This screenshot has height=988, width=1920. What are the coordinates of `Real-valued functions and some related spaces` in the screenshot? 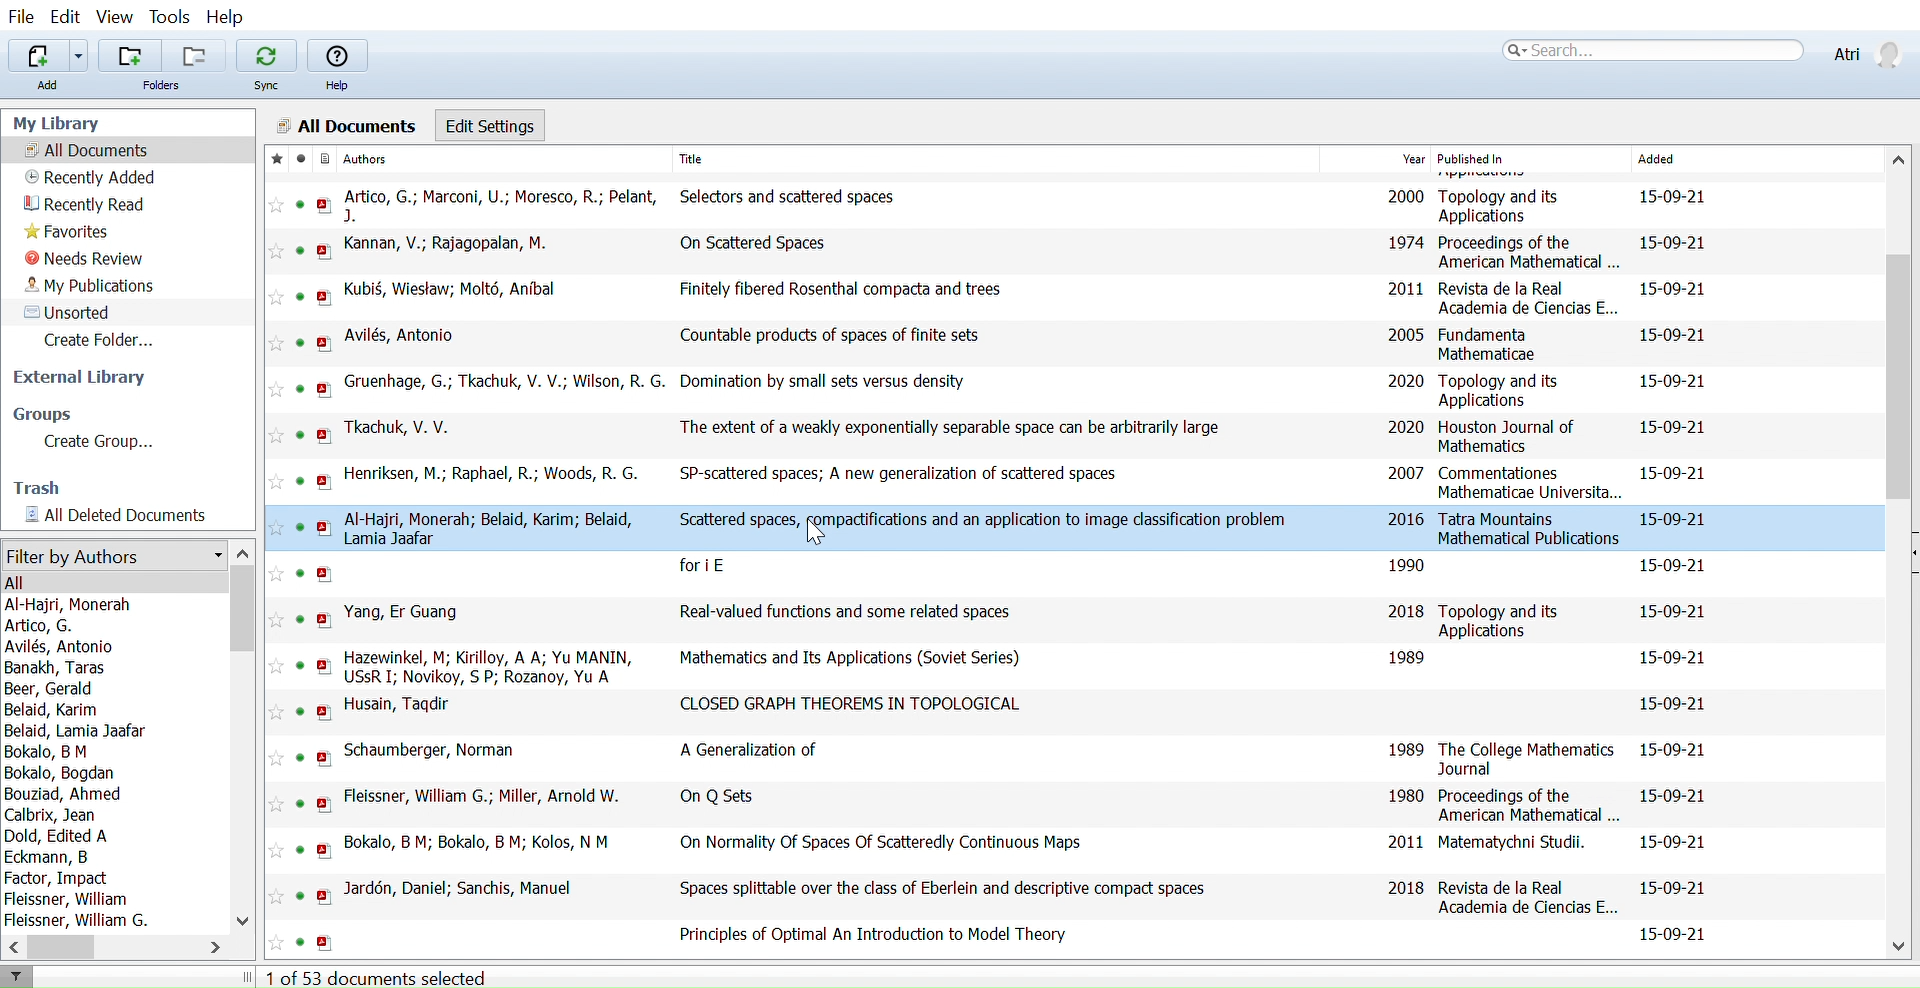 It's located at (857, 614).